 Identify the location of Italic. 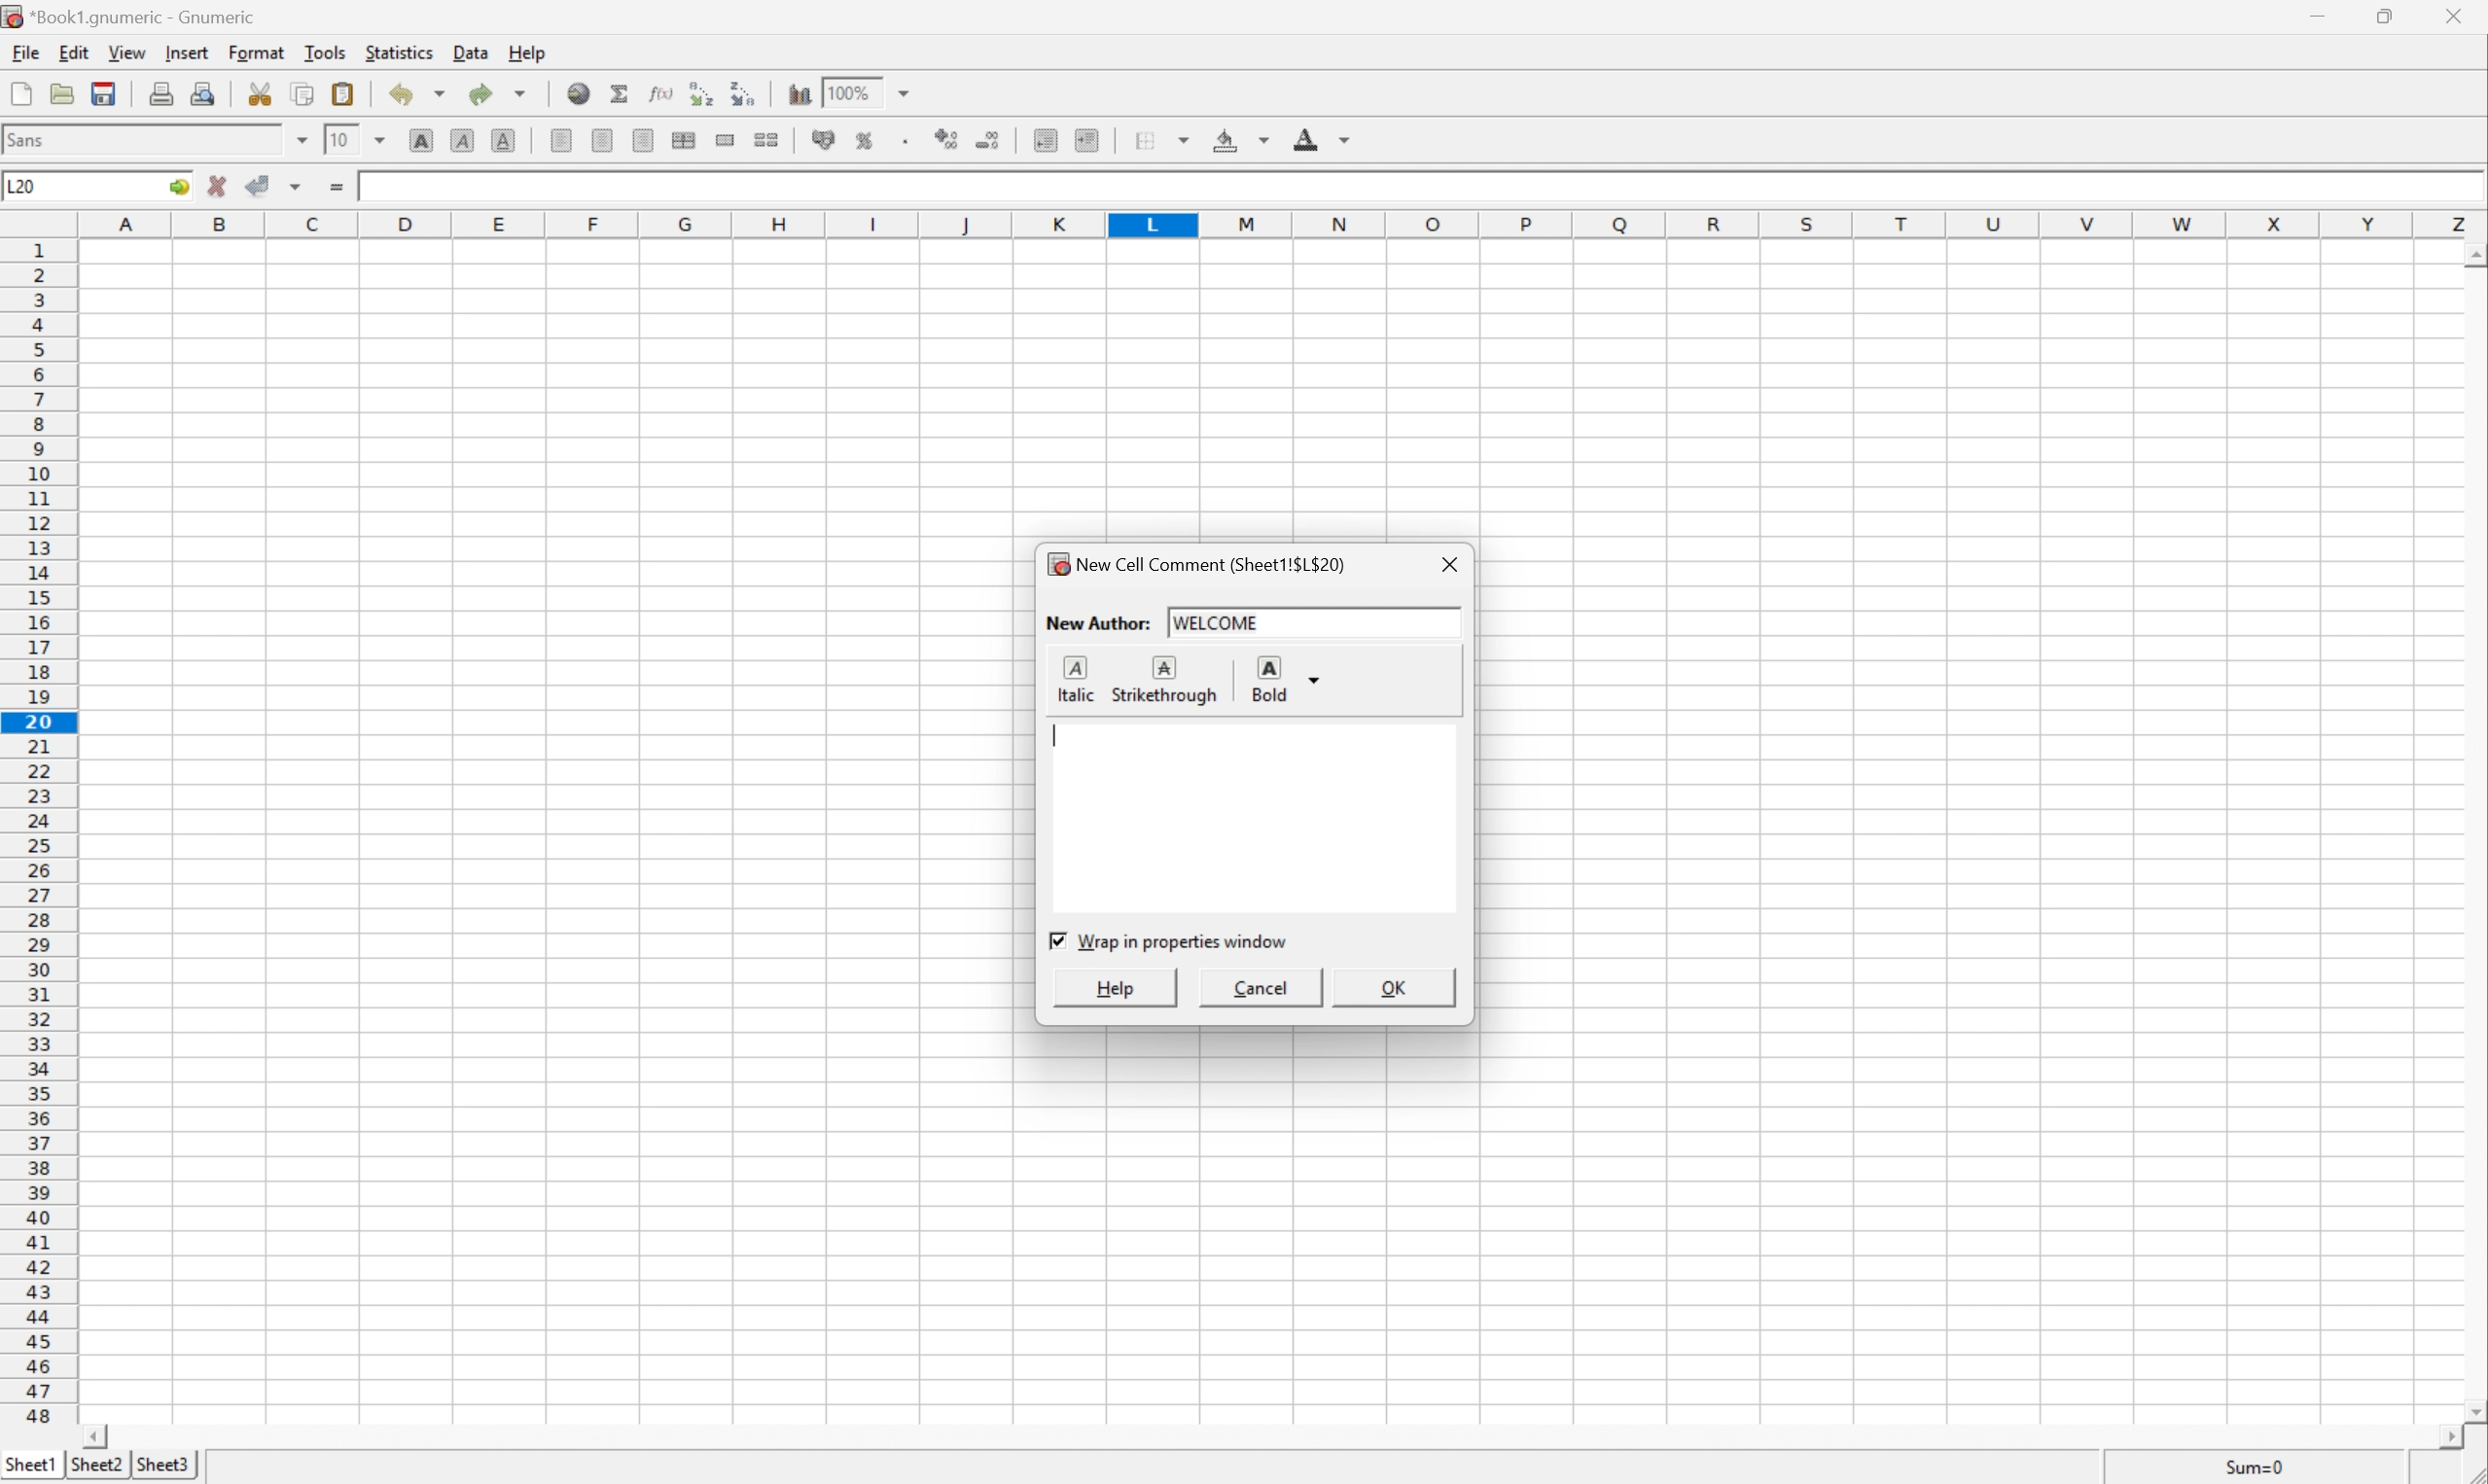
(460, 139).